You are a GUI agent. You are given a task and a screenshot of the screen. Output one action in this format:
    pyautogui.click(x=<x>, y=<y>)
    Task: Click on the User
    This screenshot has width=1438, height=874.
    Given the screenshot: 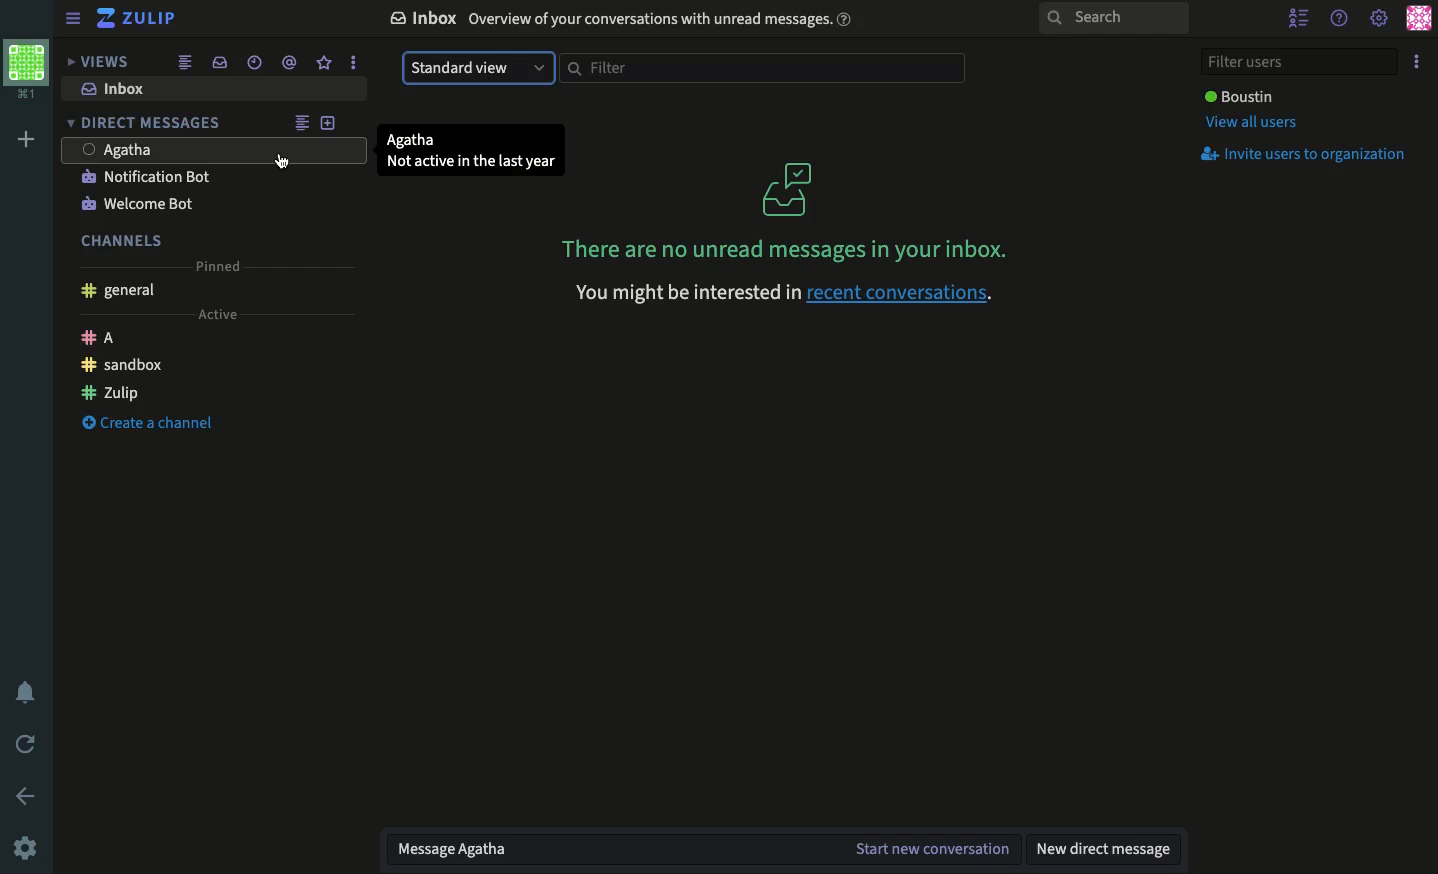 What is the action you would take?
    pyautogui.click(x=465, y=154)
    